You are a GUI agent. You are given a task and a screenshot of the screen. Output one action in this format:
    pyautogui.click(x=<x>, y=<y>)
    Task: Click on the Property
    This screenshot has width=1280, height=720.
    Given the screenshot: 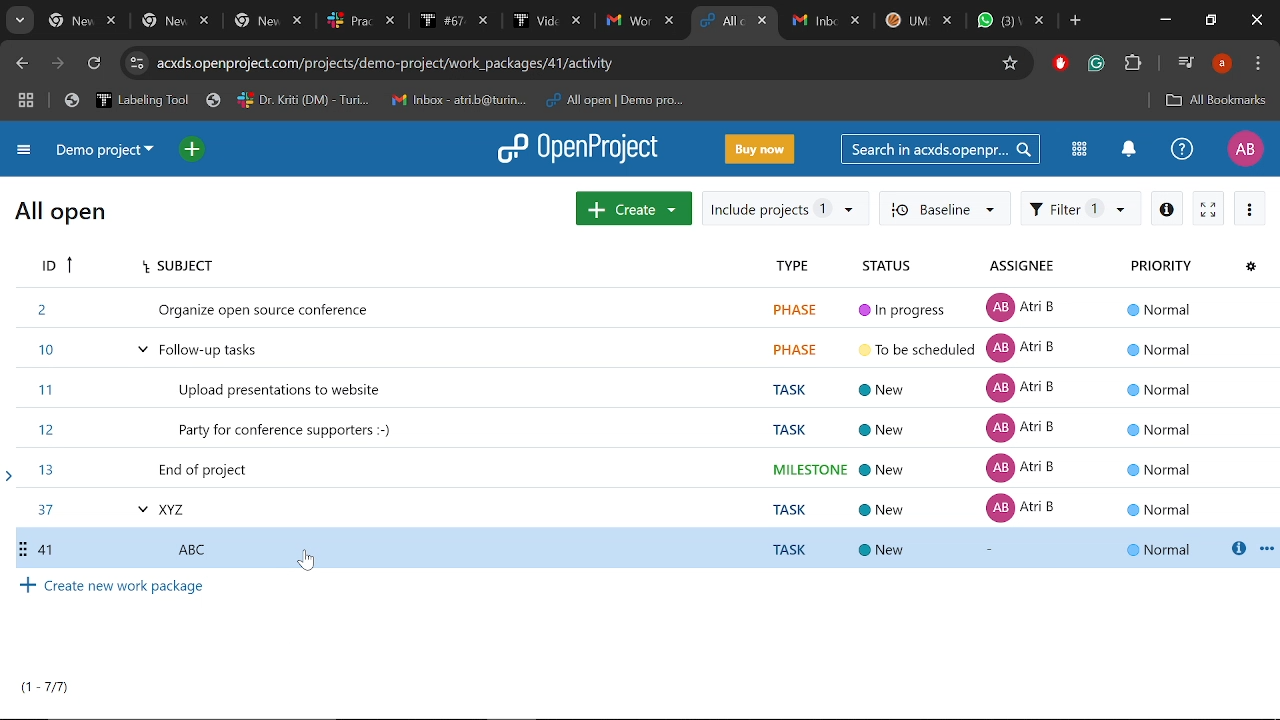 What is the action you would take?
    pyautogui.click(x=1174, y=265)
    